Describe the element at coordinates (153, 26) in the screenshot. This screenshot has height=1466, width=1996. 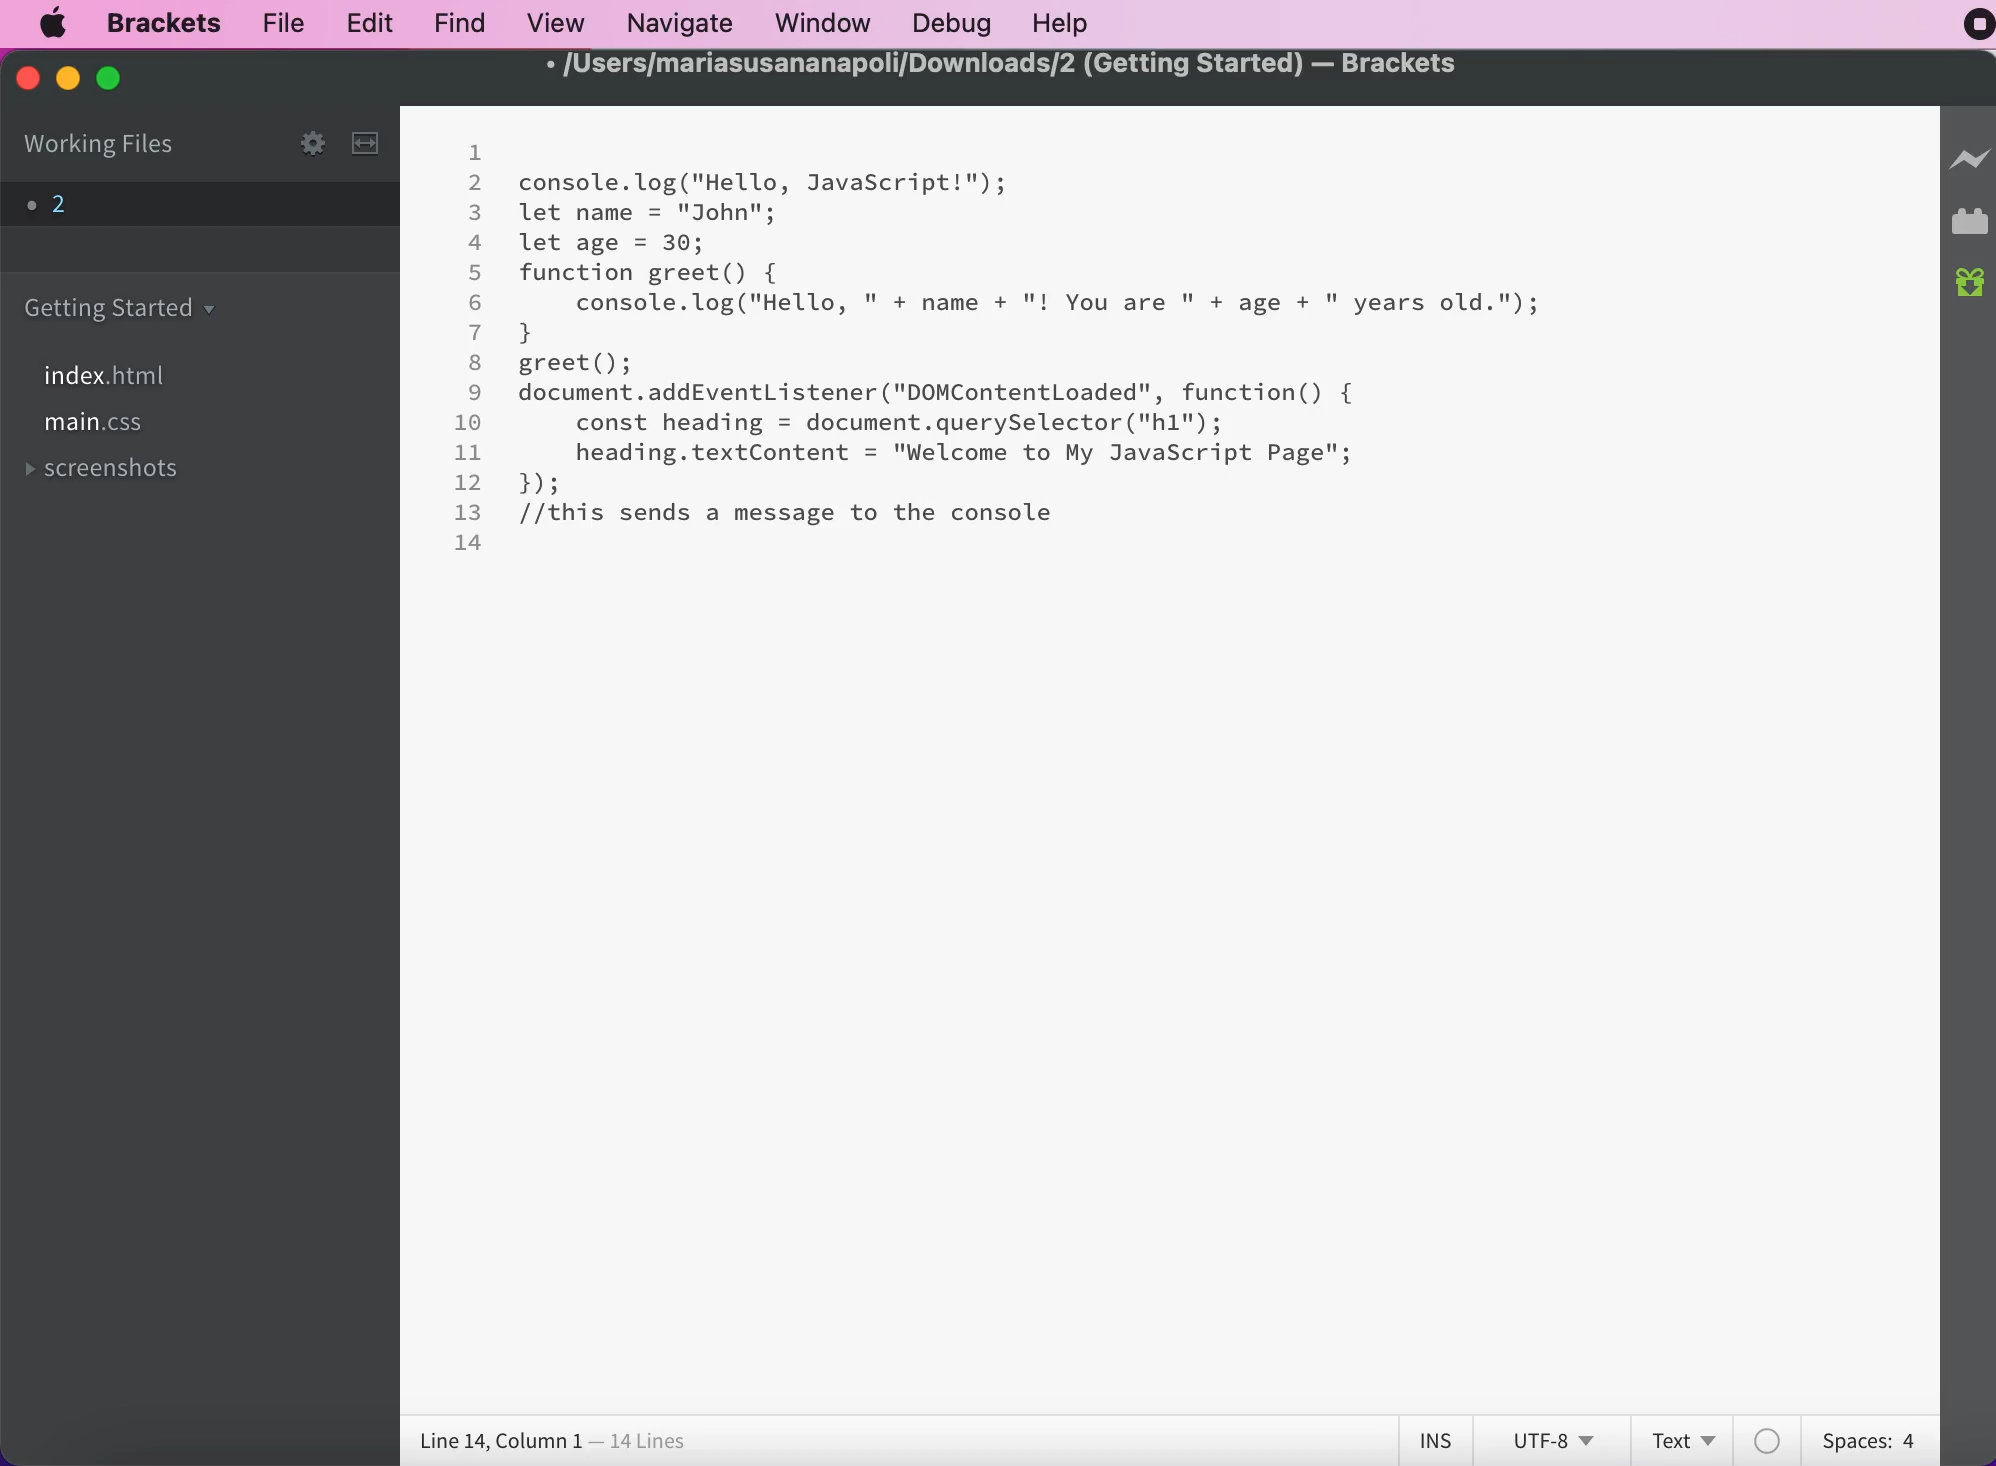
I see `brackets` at that location.